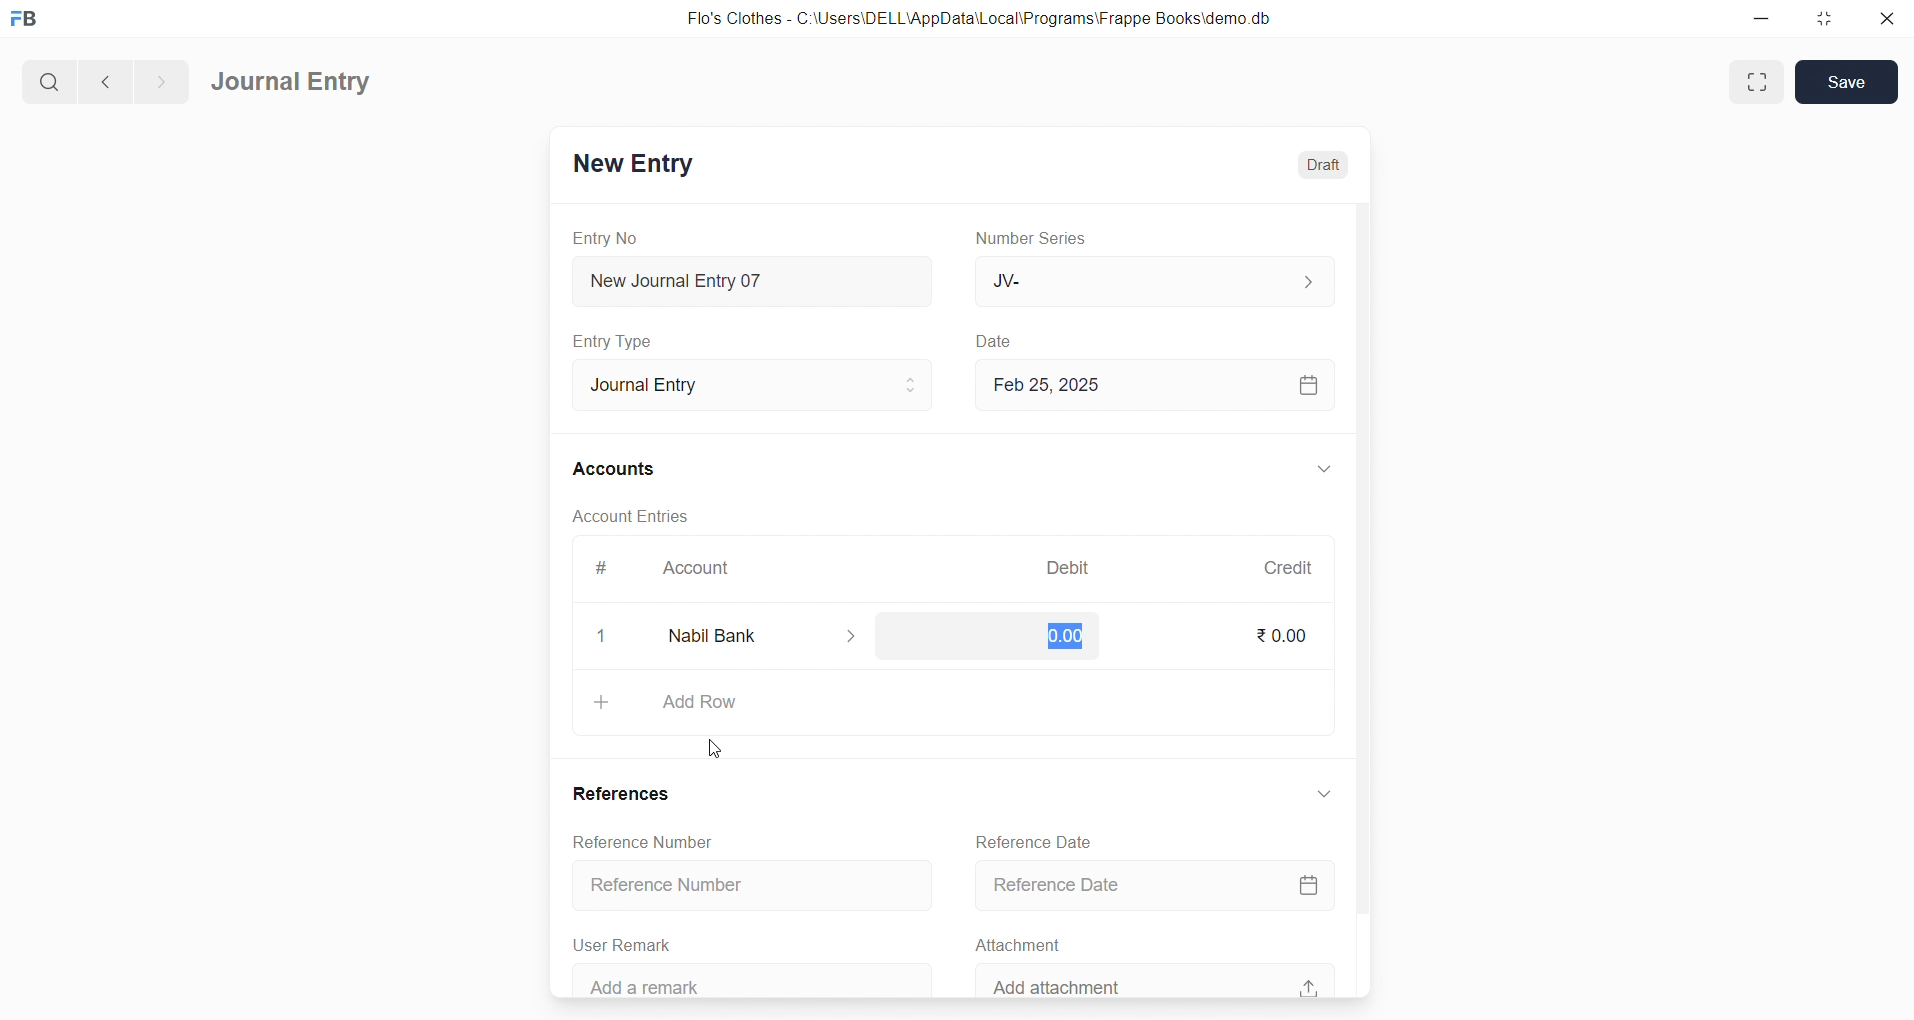 The image size is (1914, 1020). What do you see at coordinates (1847, 82) in the screenshot?
I see `Save` at bounding box center [1847, 82].